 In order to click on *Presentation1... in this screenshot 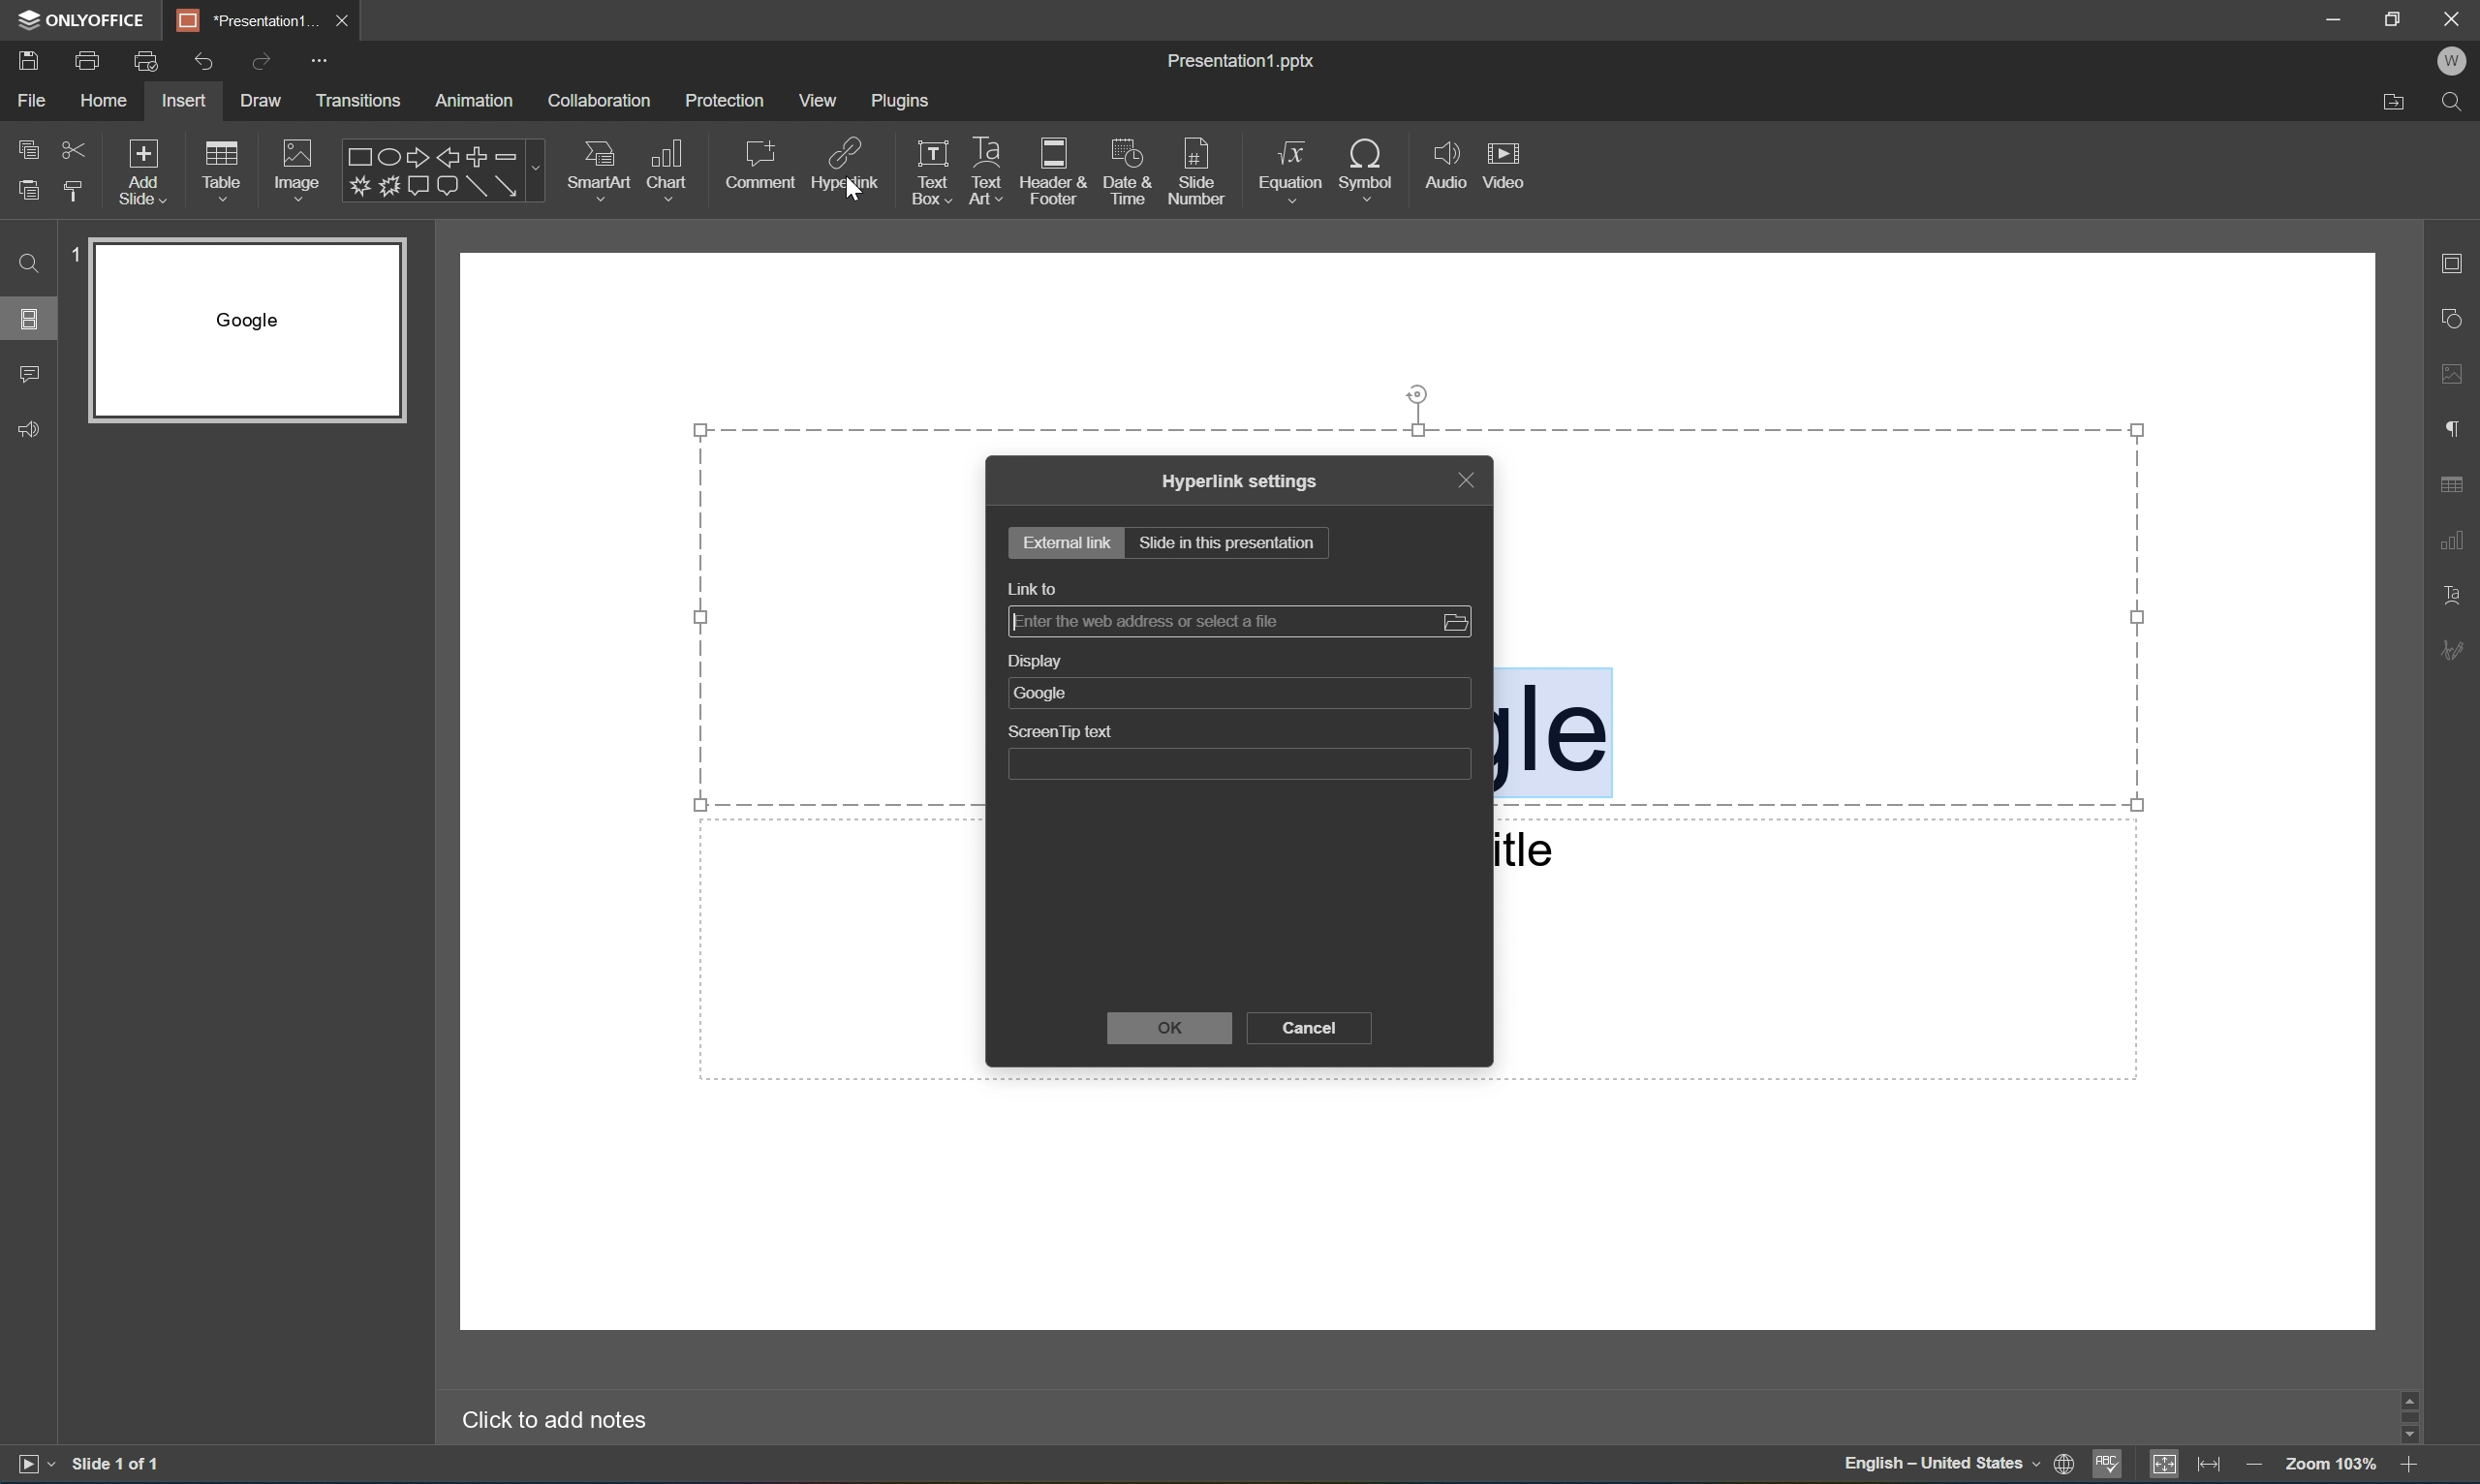, I will do `click(245, 16)`.